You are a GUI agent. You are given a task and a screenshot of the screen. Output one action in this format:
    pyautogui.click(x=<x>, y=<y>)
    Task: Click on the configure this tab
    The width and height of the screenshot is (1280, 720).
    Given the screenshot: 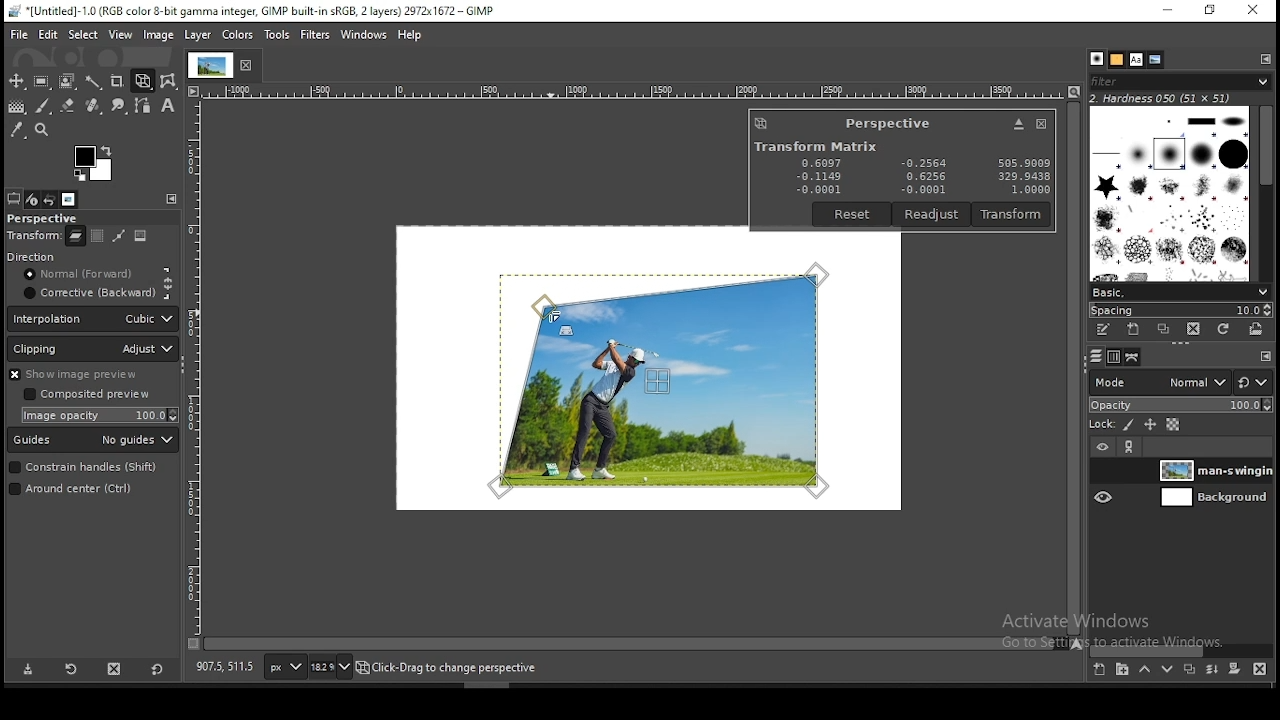 What is the action you would take?
    pyautogui.click(x=1263, y=355)
    